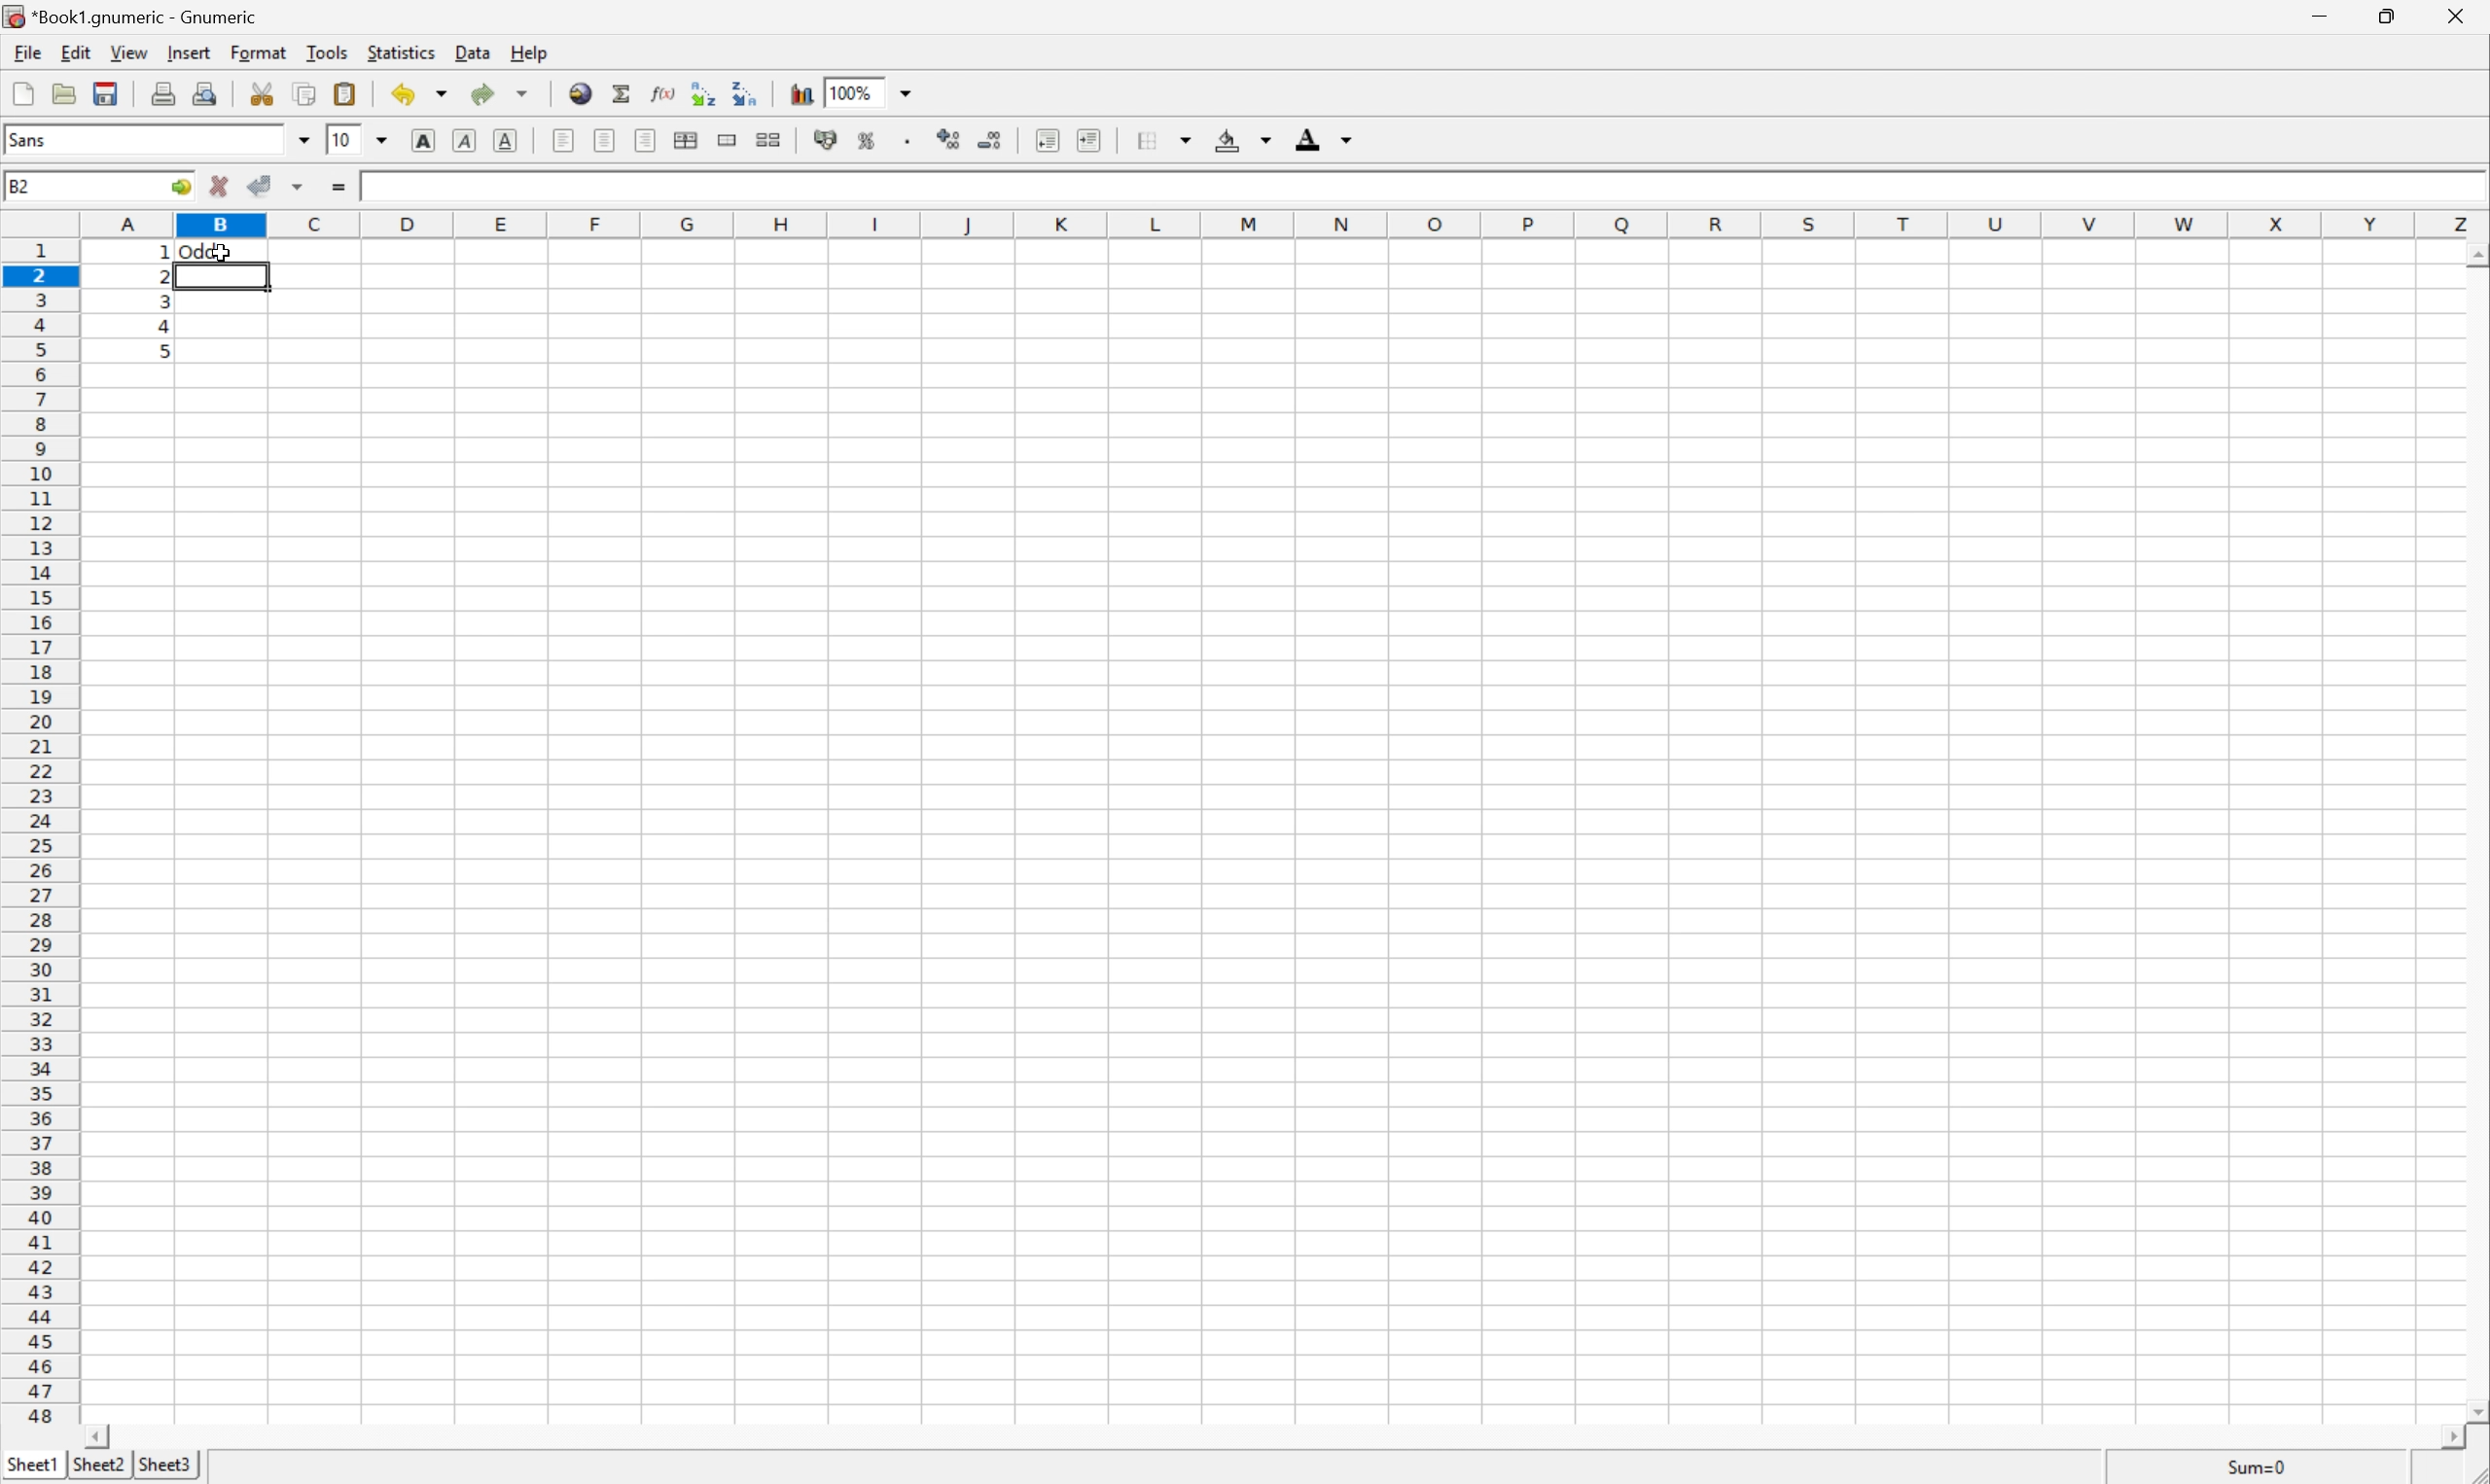  I want to click on File, so click(27, 54).